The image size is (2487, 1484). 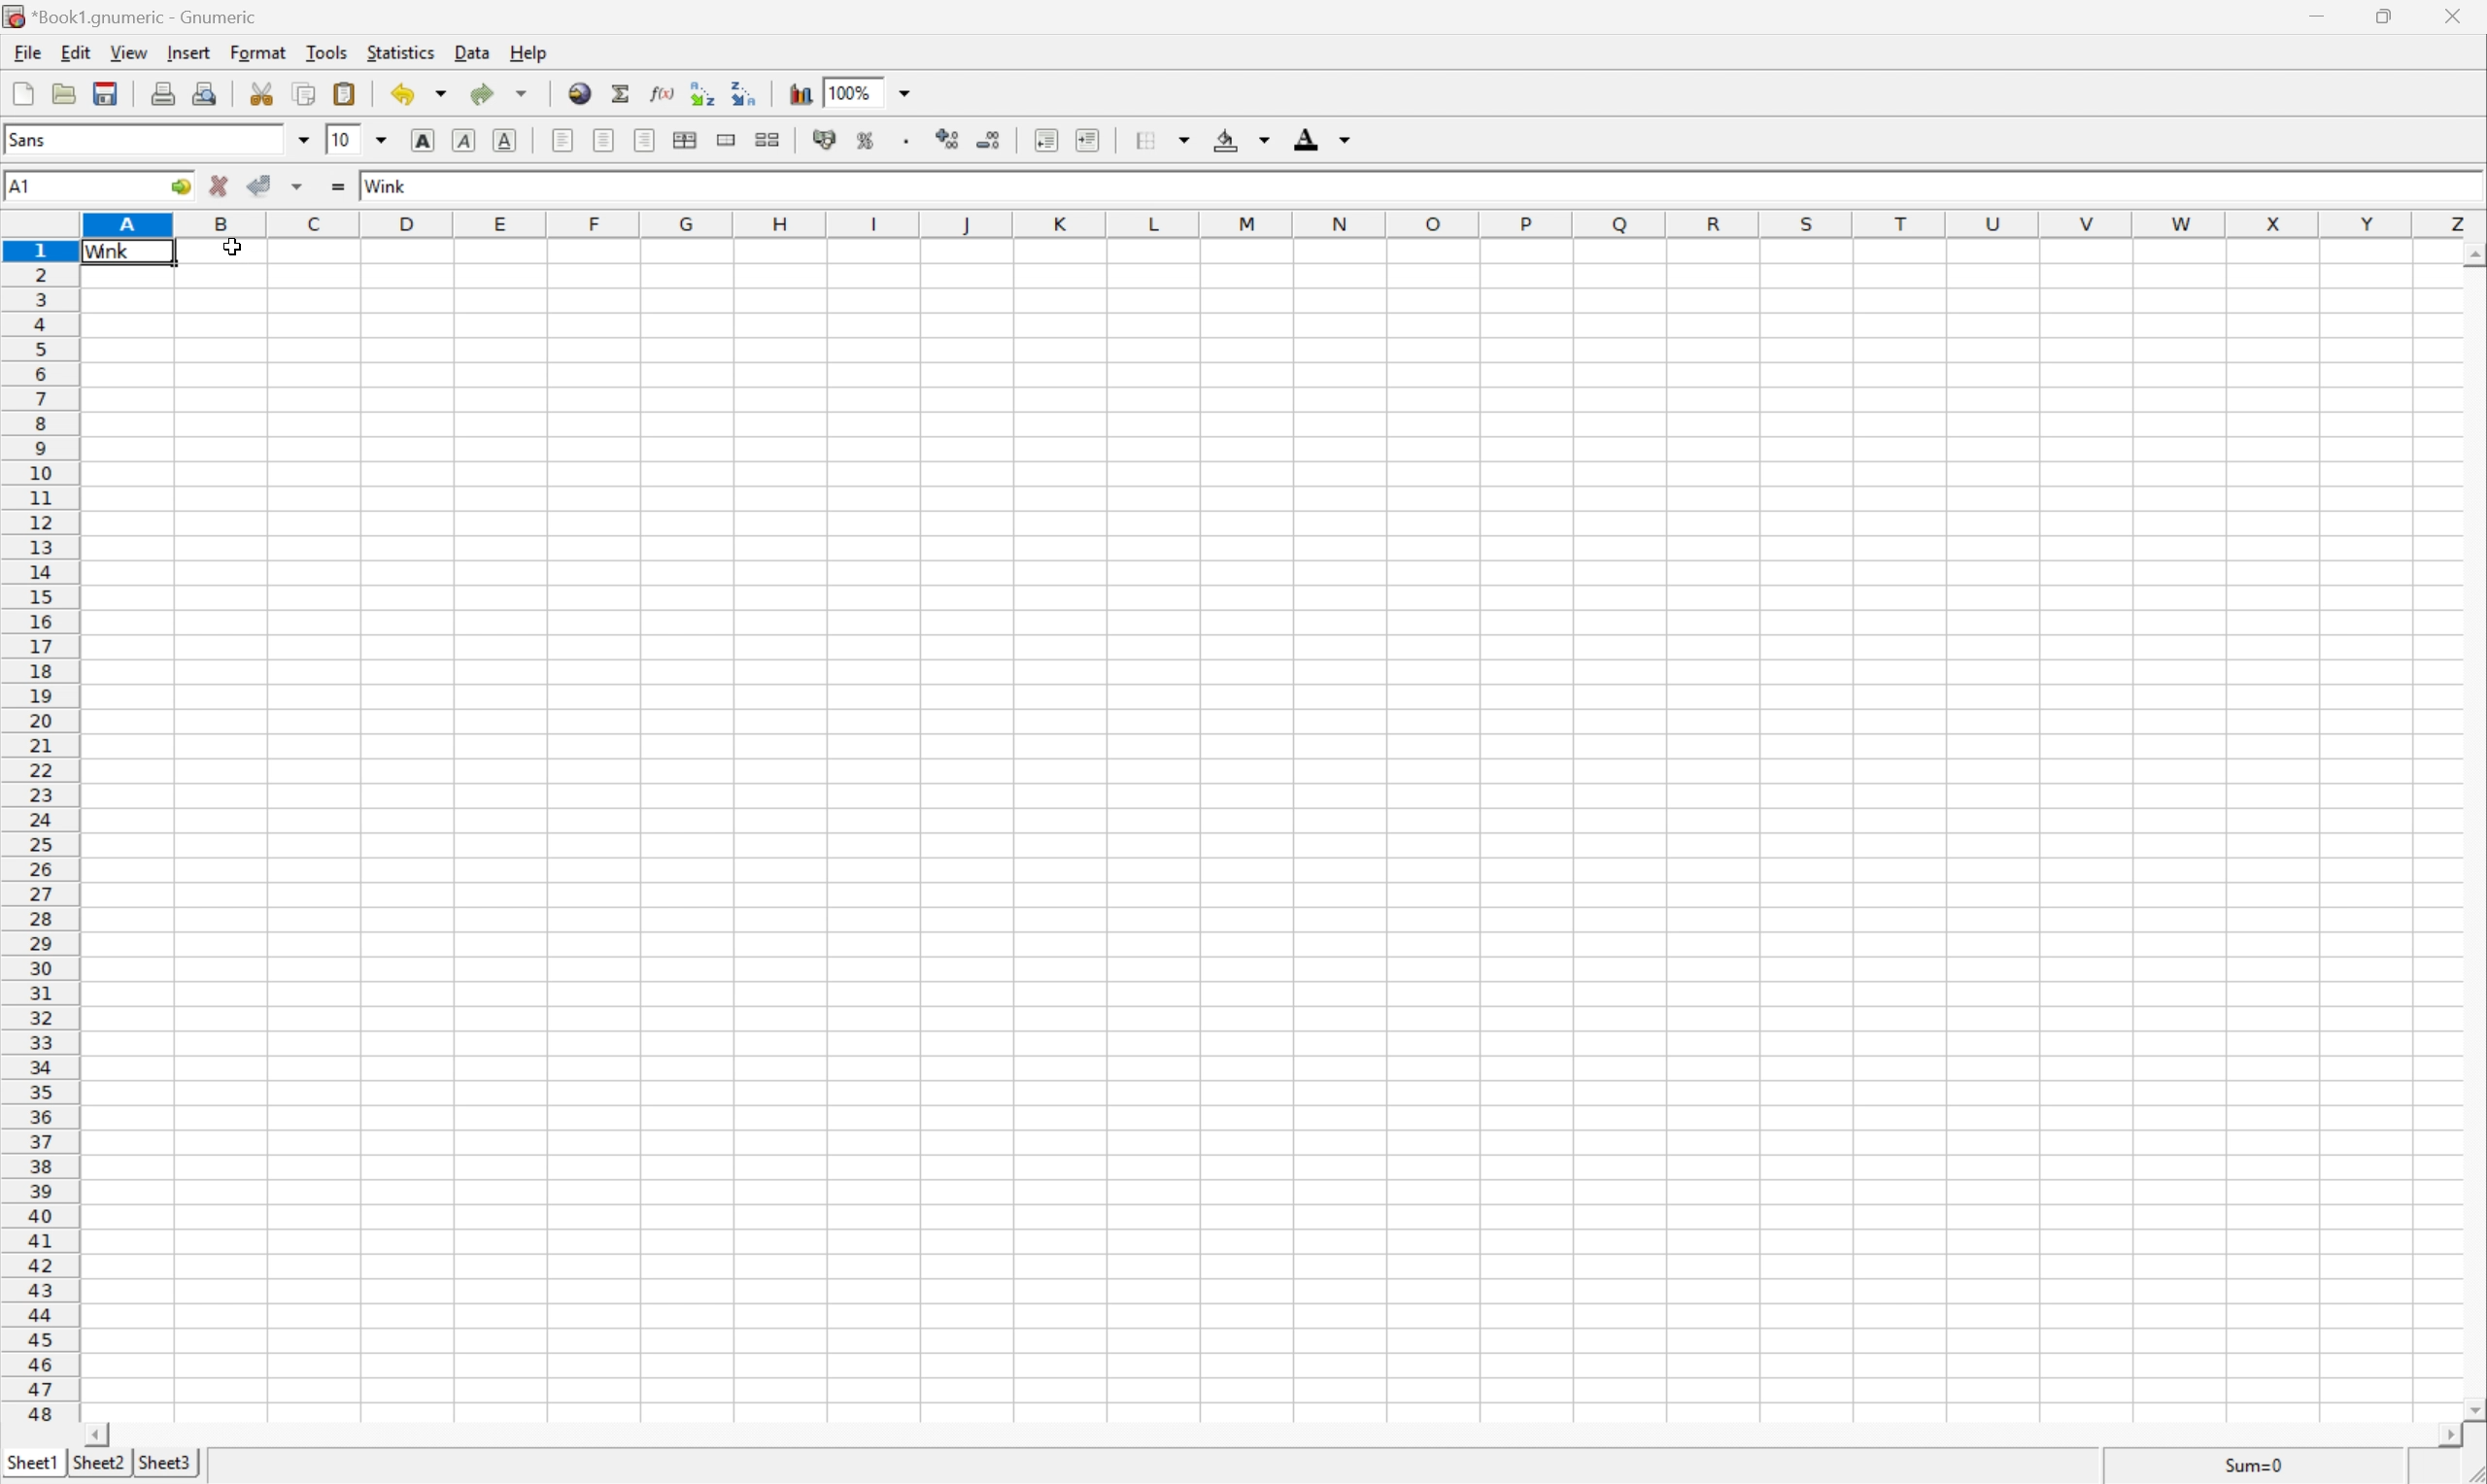 What do you see at coordinates (465, 138) in the screenshot?
I see `italic` at bounding box center [465, 138].